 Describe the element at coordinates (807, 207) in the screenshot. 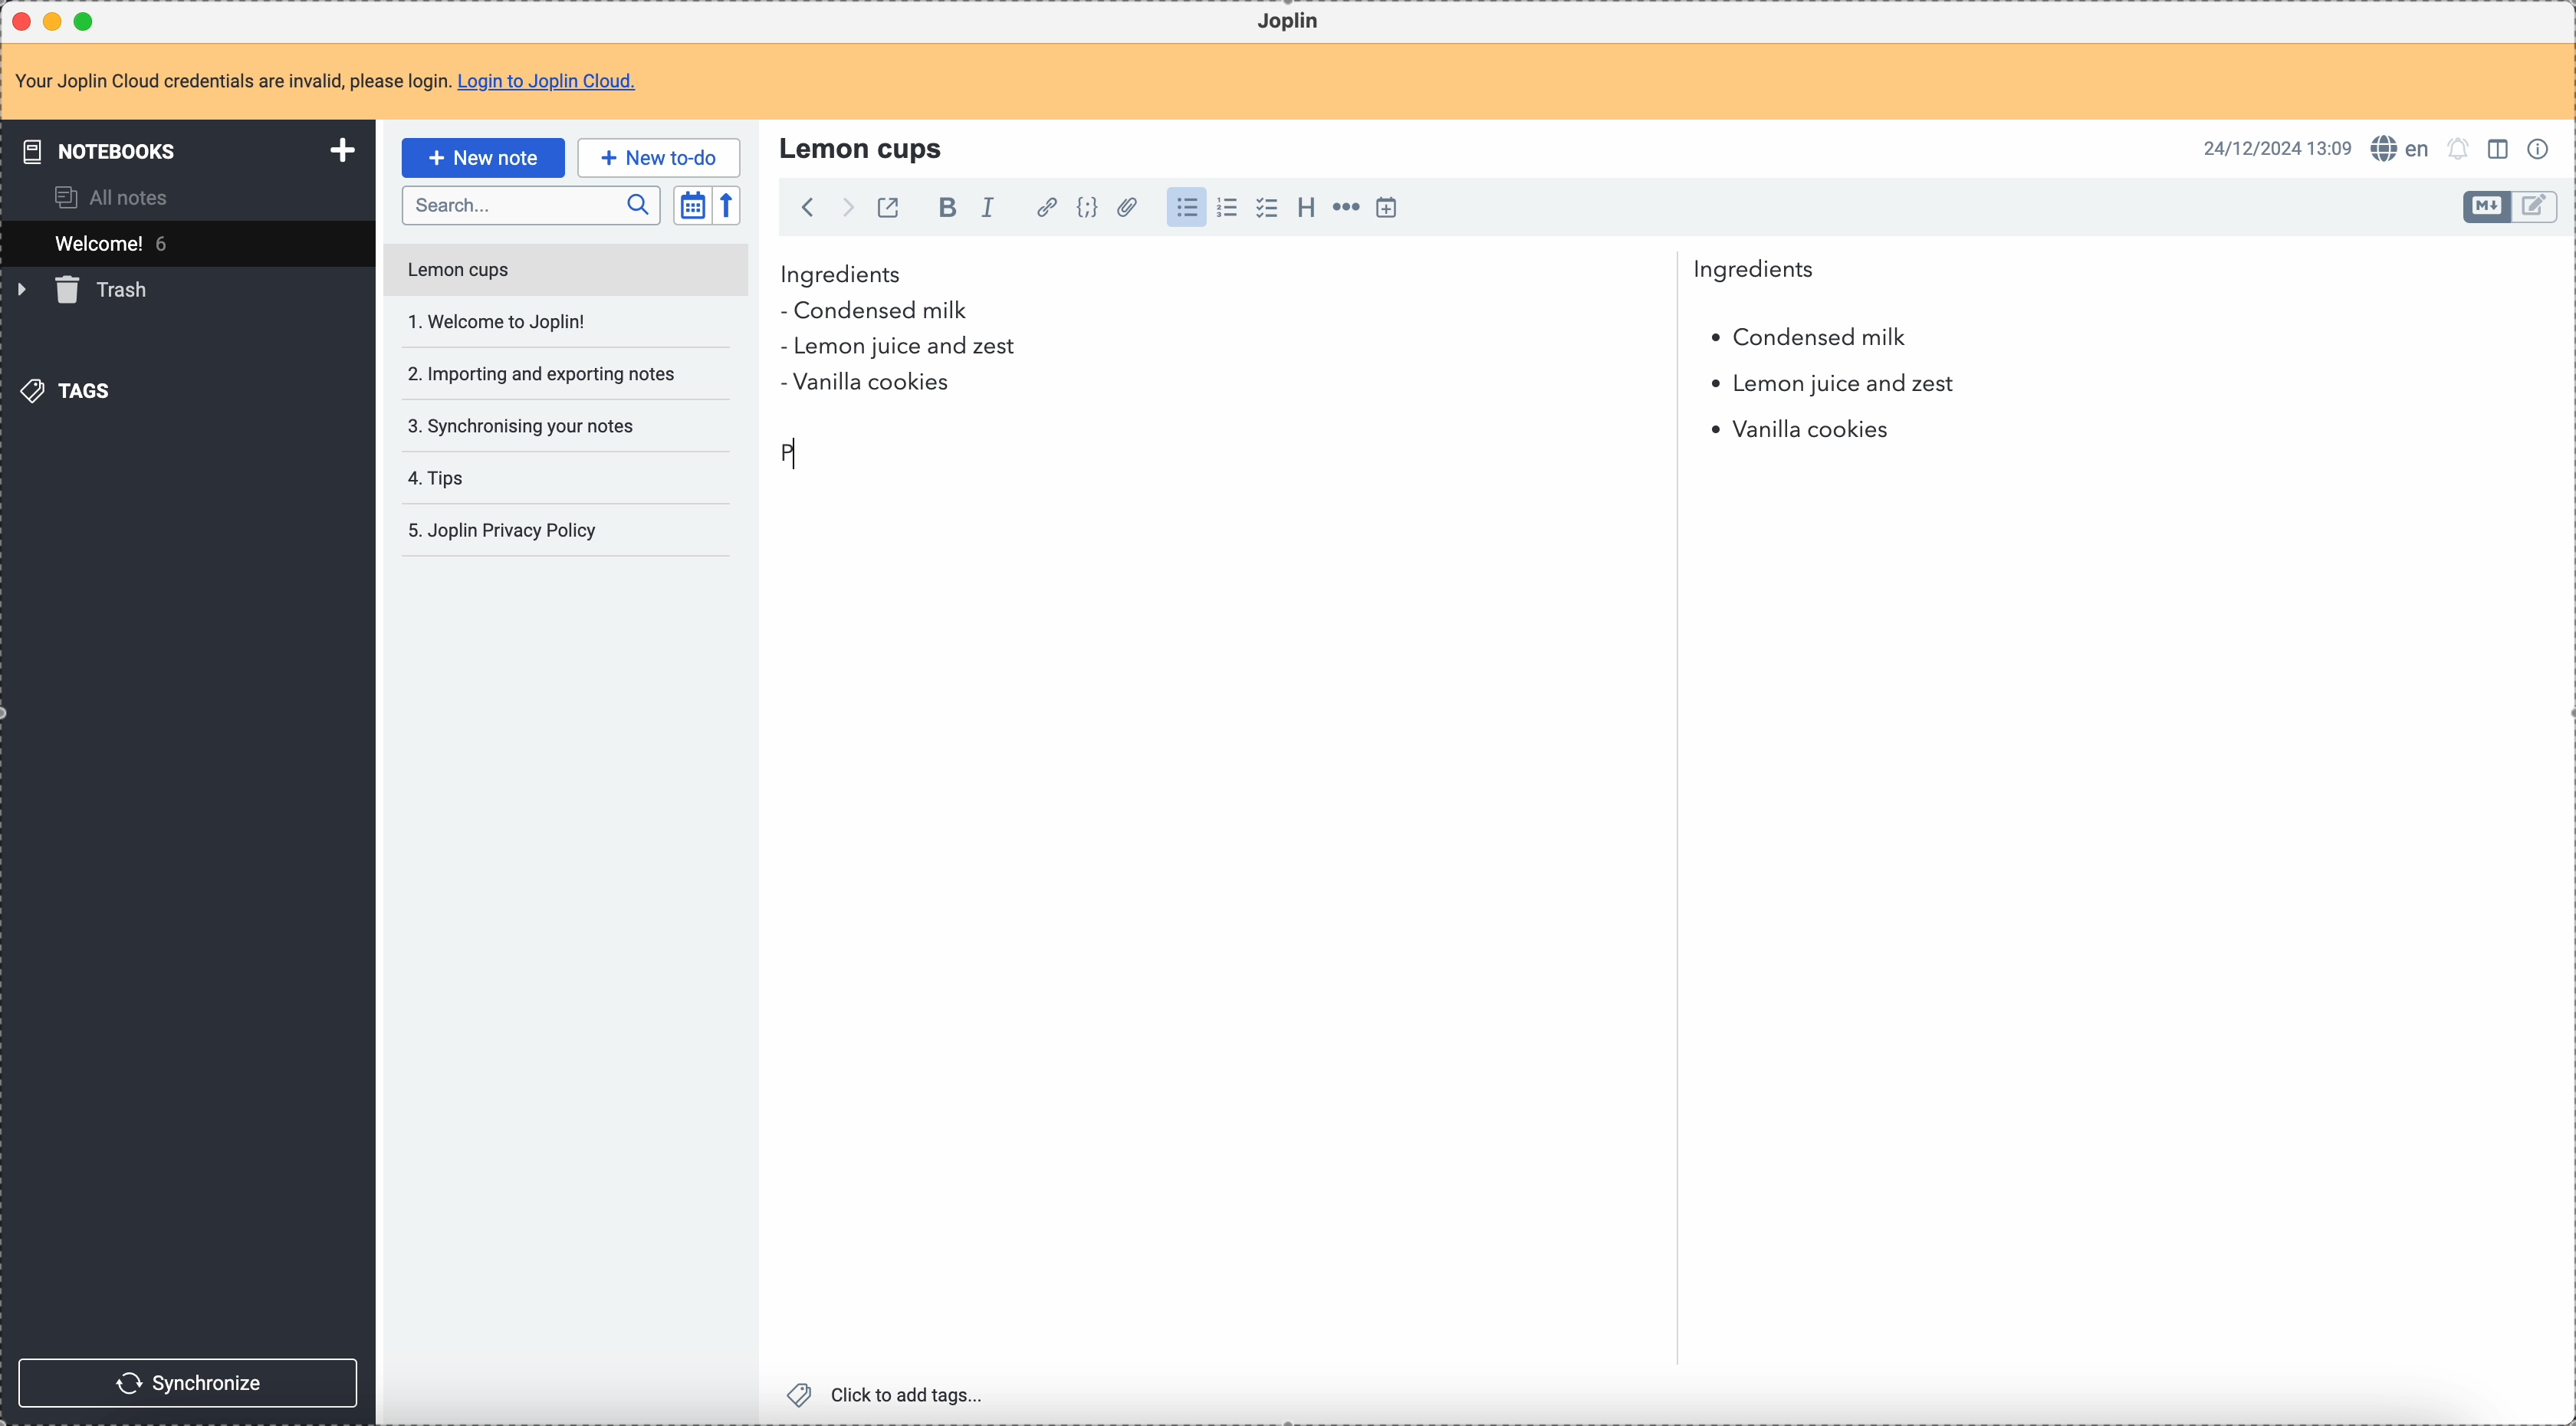

I see `back` at that location.